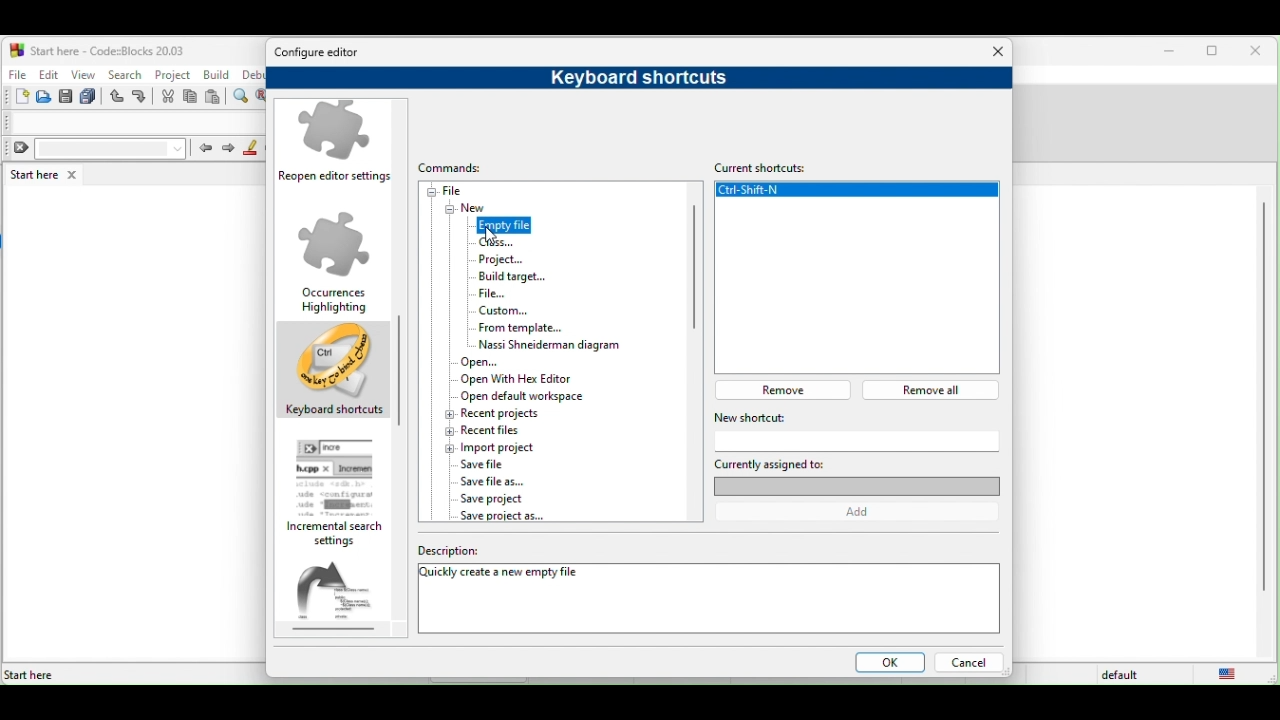  What do you see at coordinates (768, 165) in the screenshot?
I see `current shortcuts` at bounding box center [768, 165].